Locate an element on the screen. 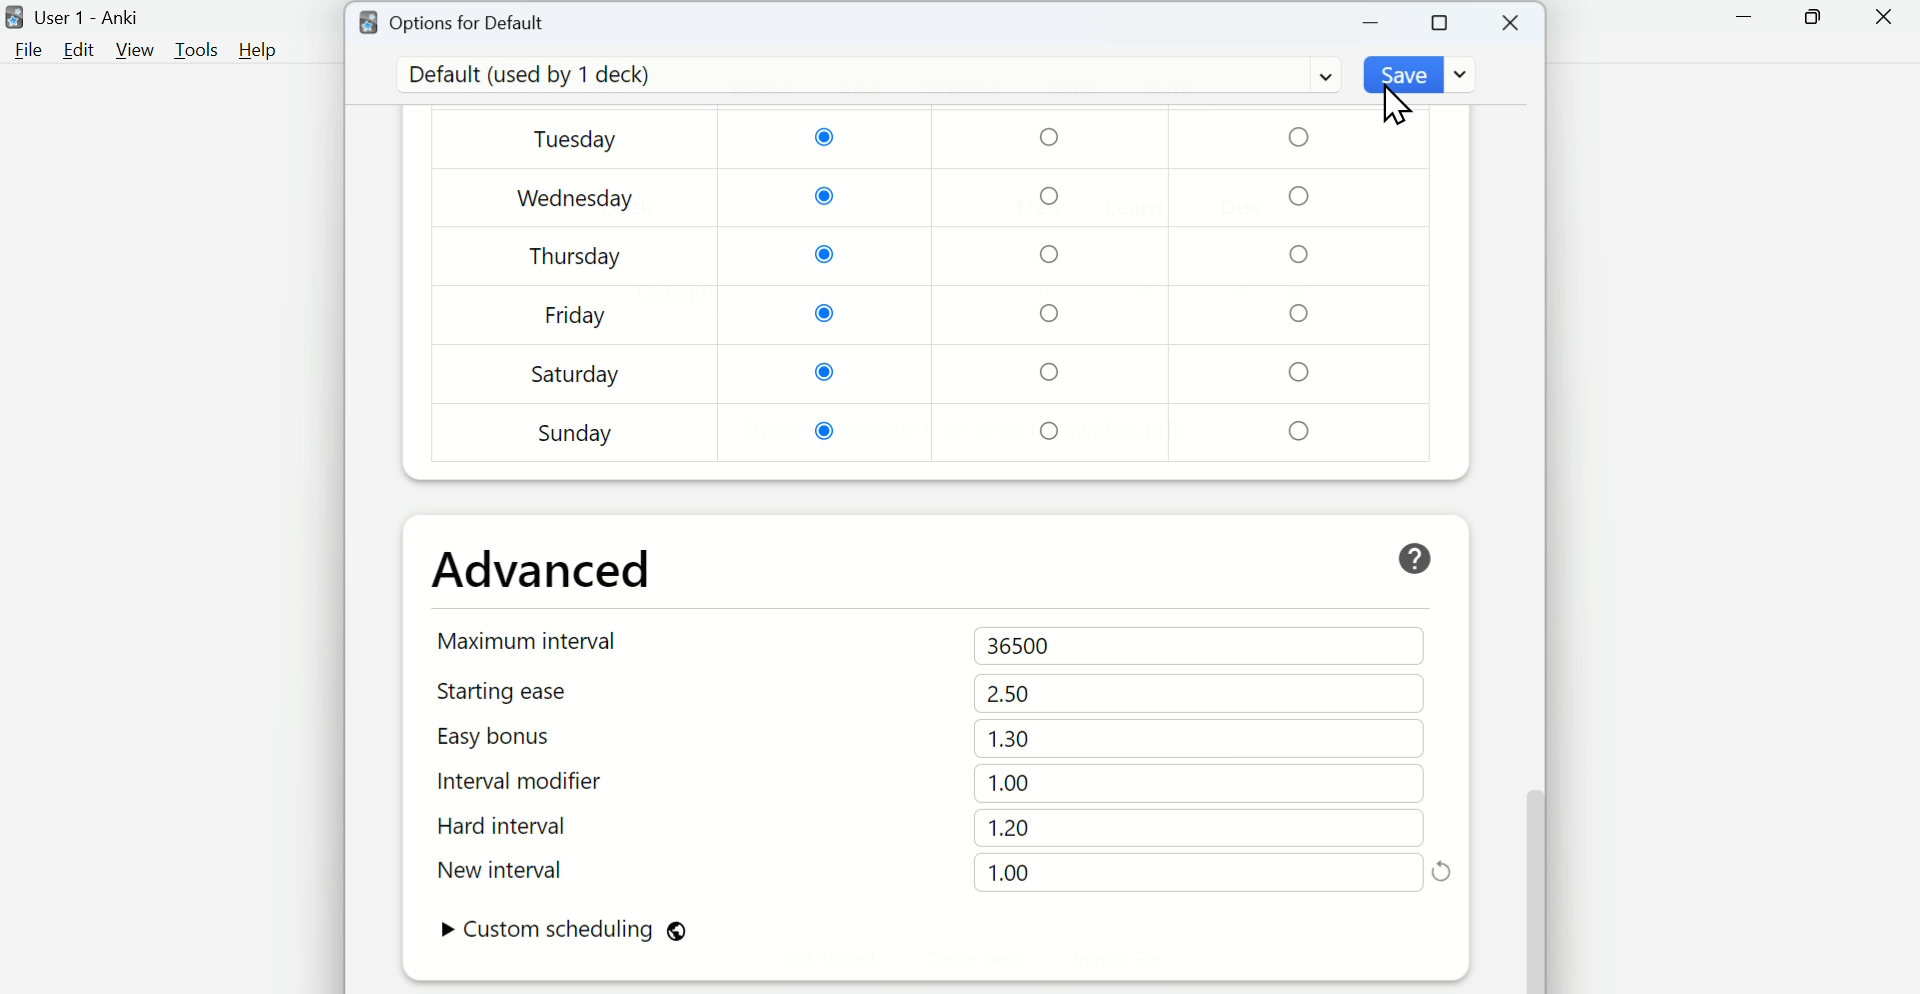 This screenshot has height=994, width=1920. Options for Default is located at coordinates (453, 20).